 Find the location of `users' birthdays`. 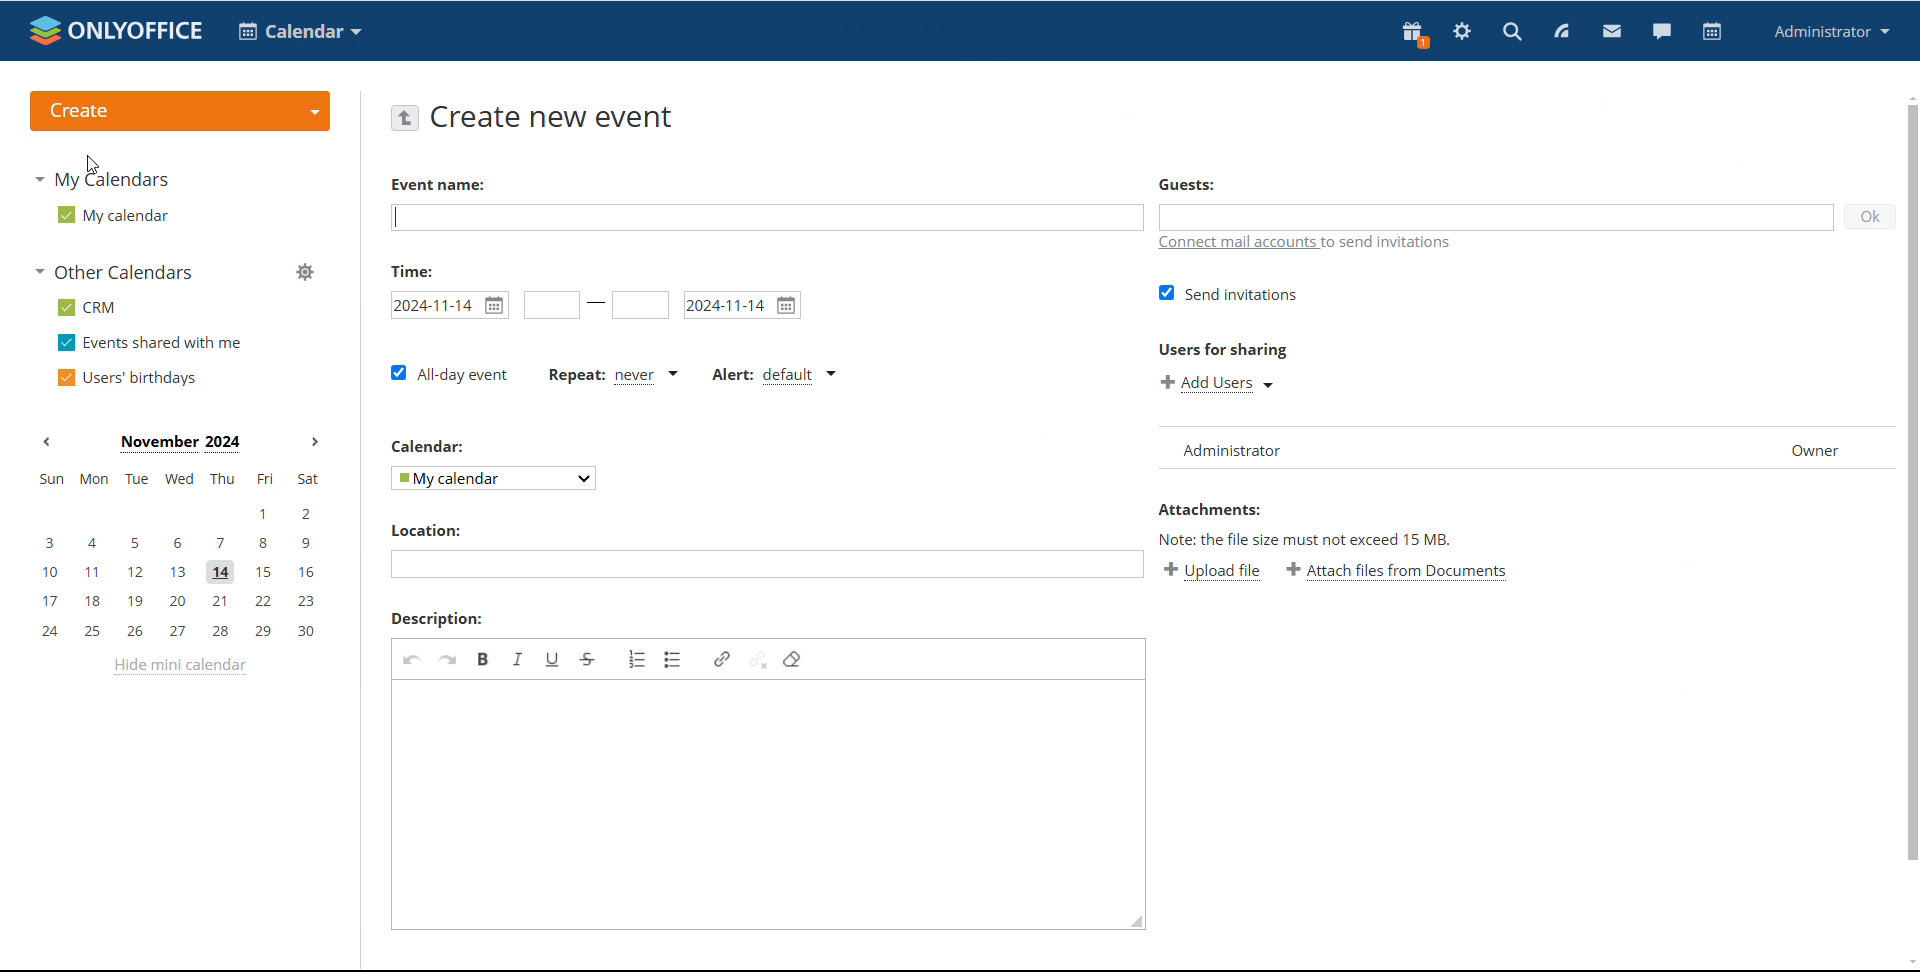

users' birthdays is located at coordinates (125, 378).